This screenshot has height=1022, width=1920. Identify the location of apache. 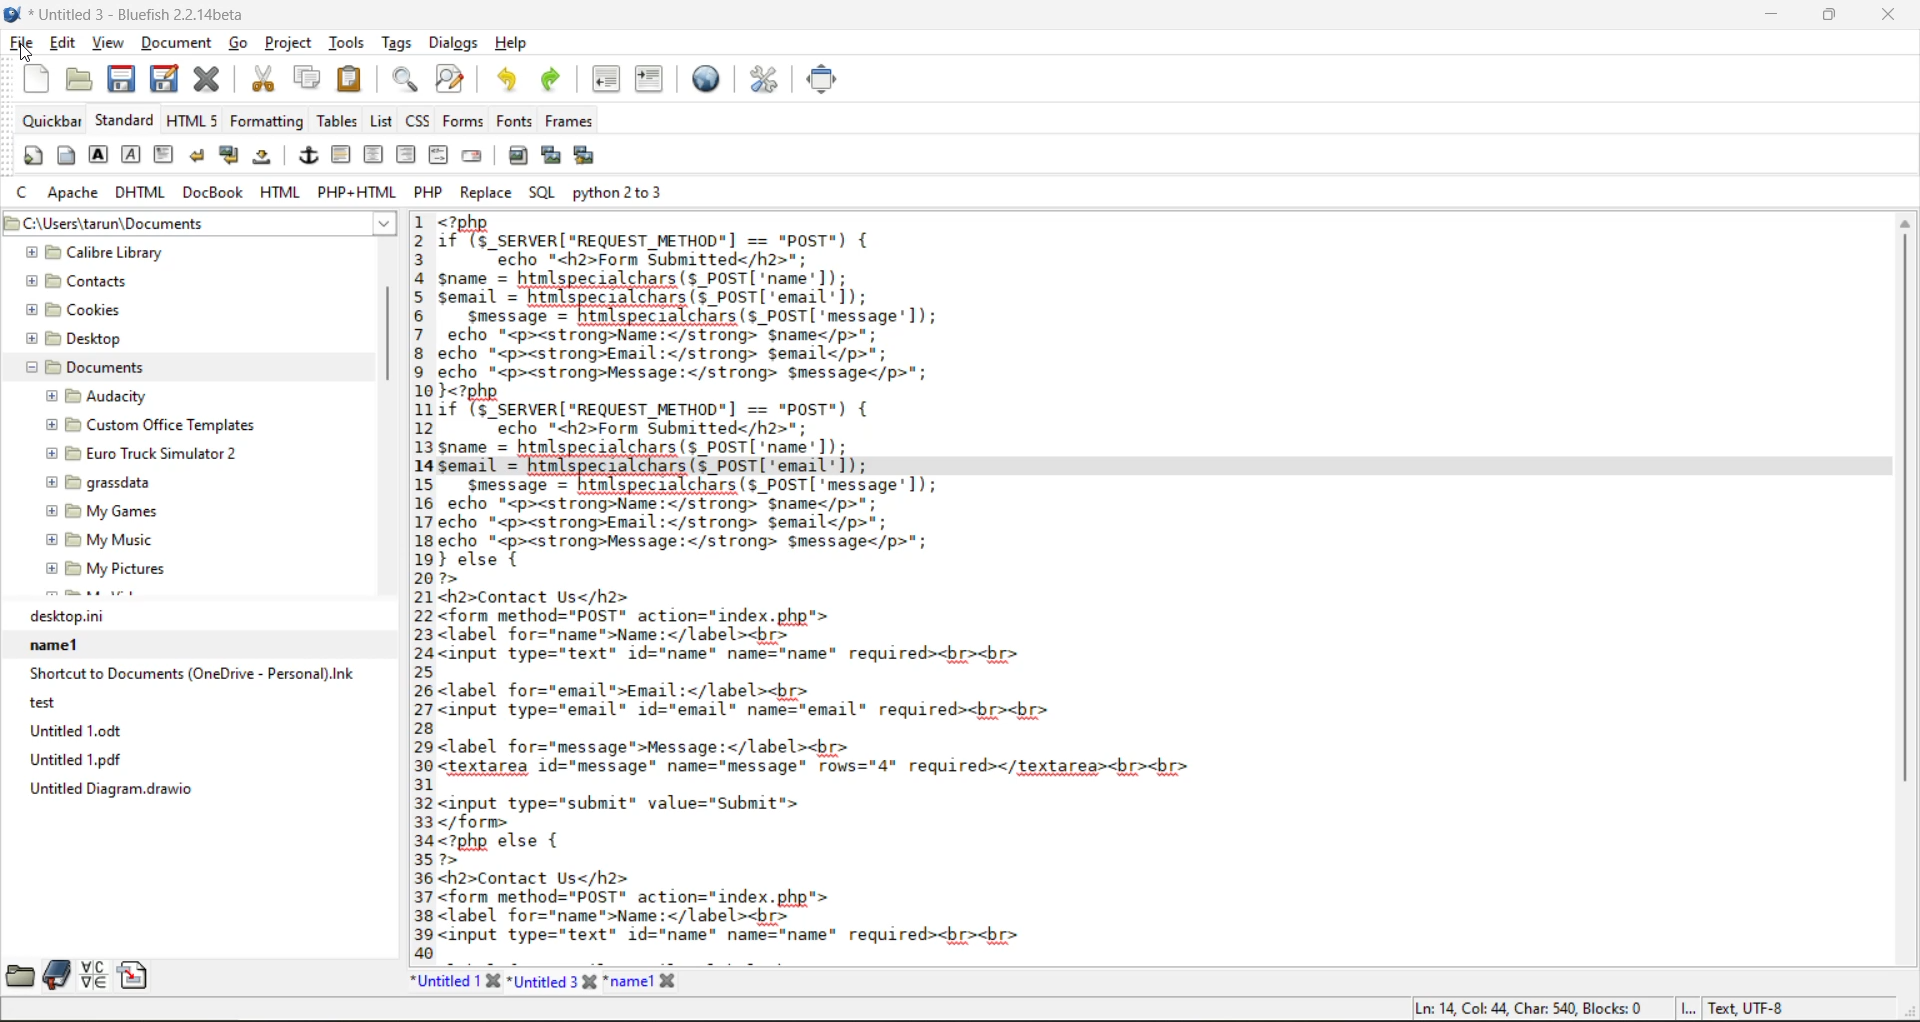
(75, 194).